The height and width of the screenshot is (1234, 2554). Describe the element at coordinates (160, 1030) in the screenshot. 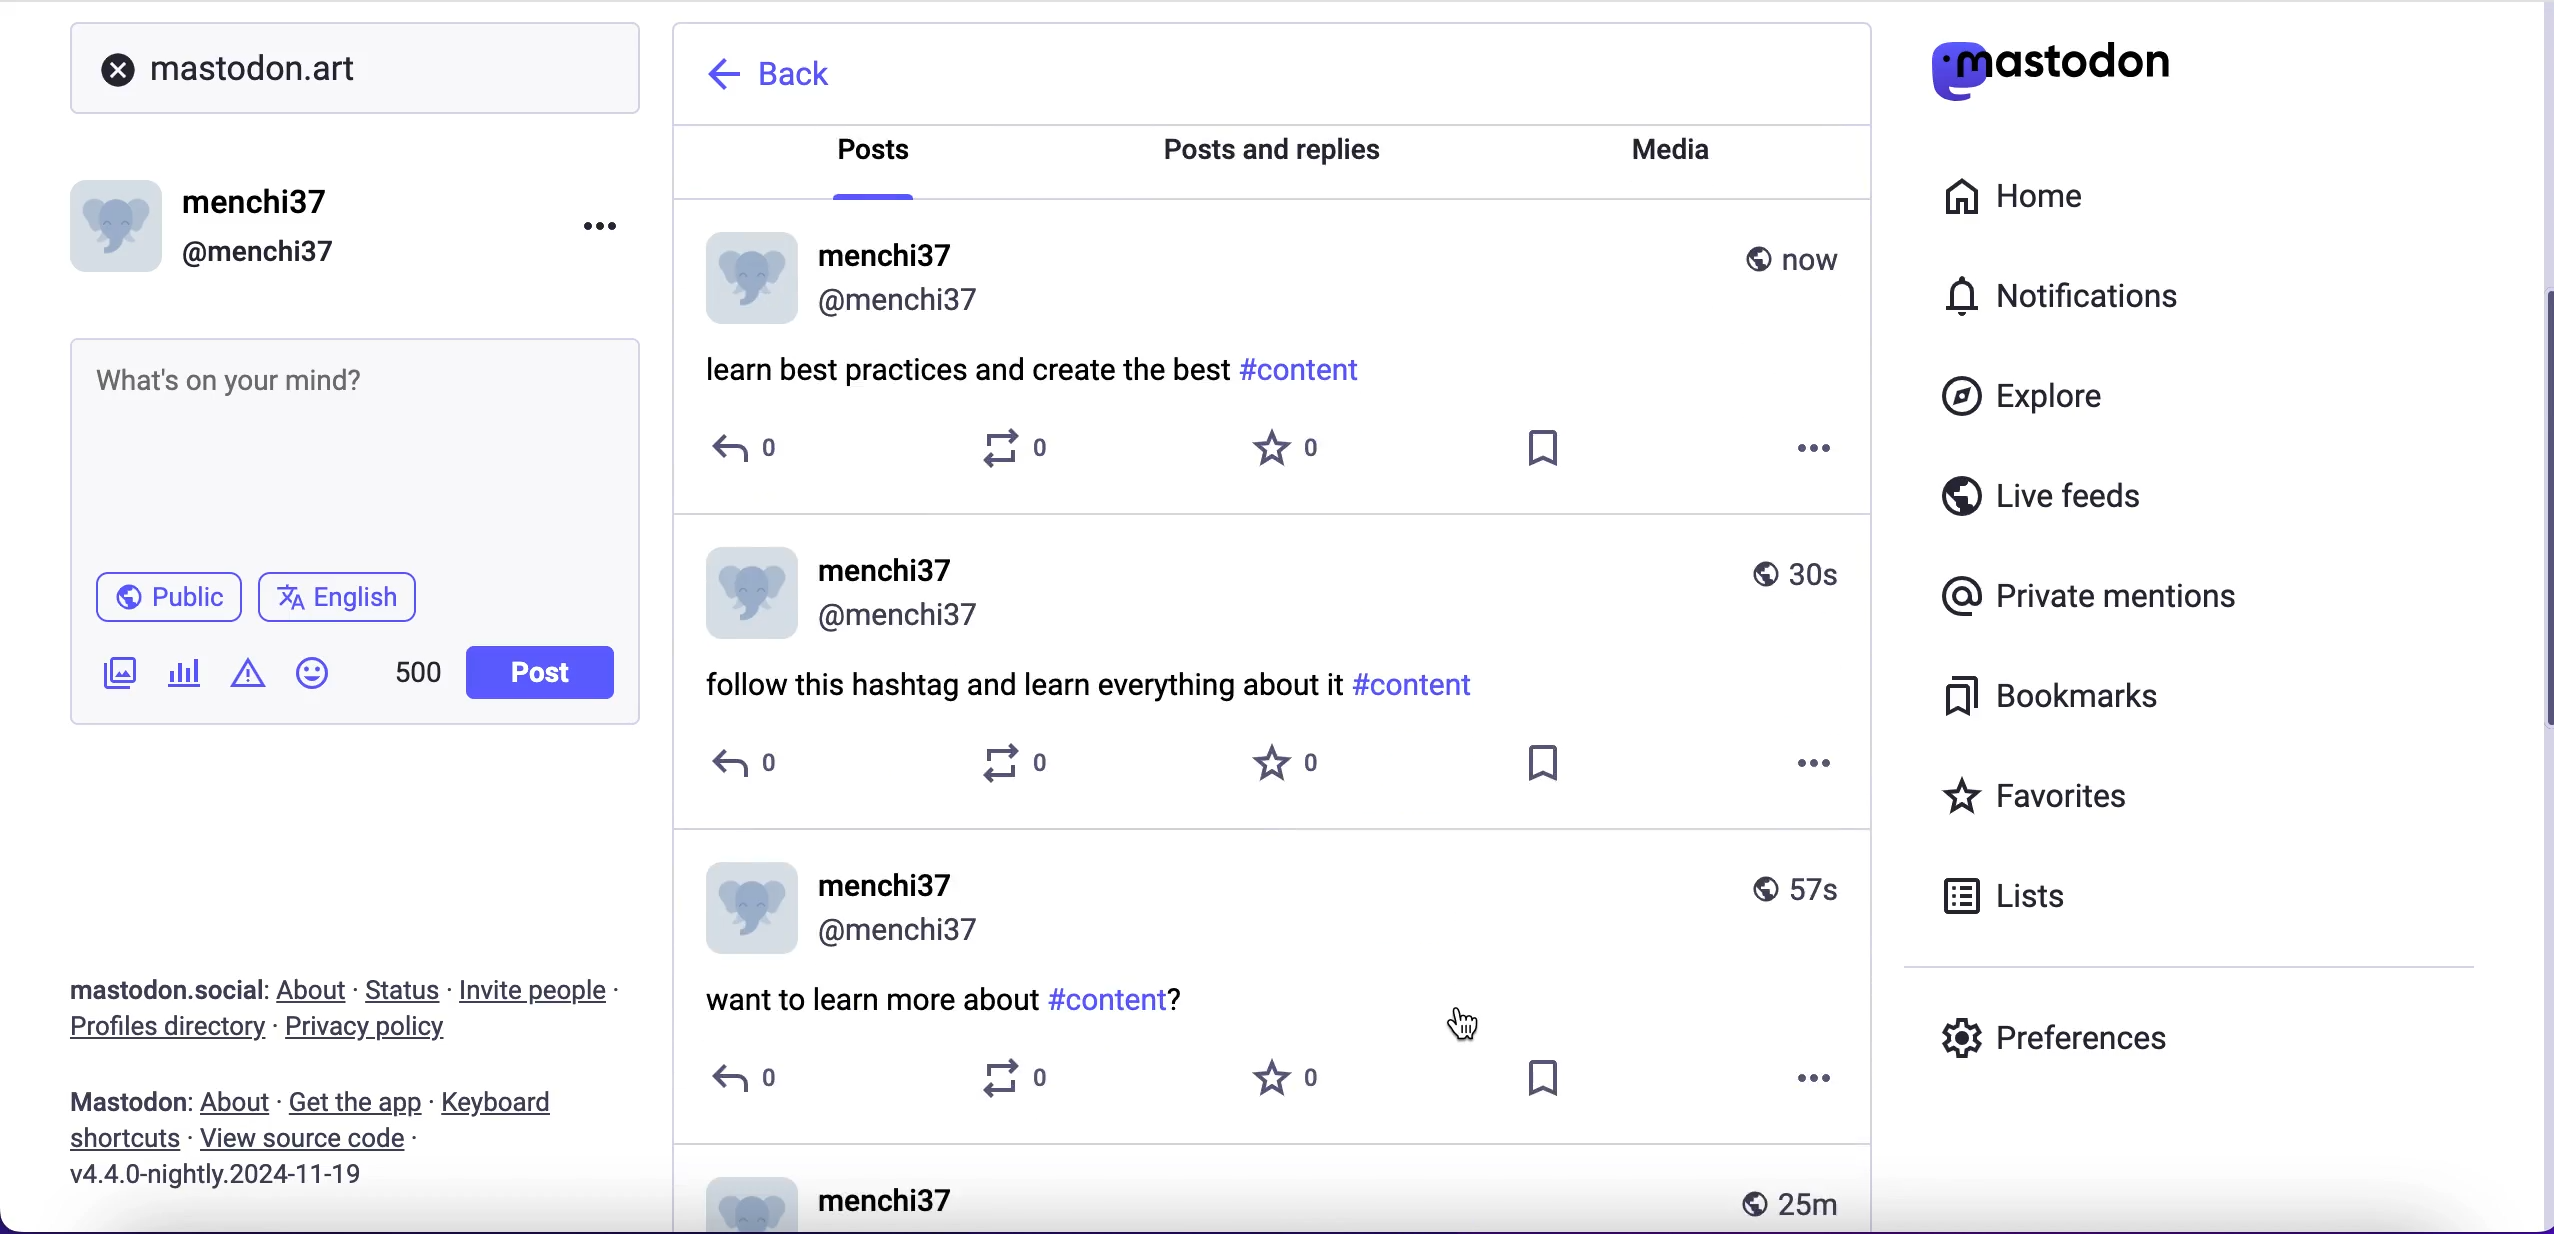

I see `profiles directory` at that location.